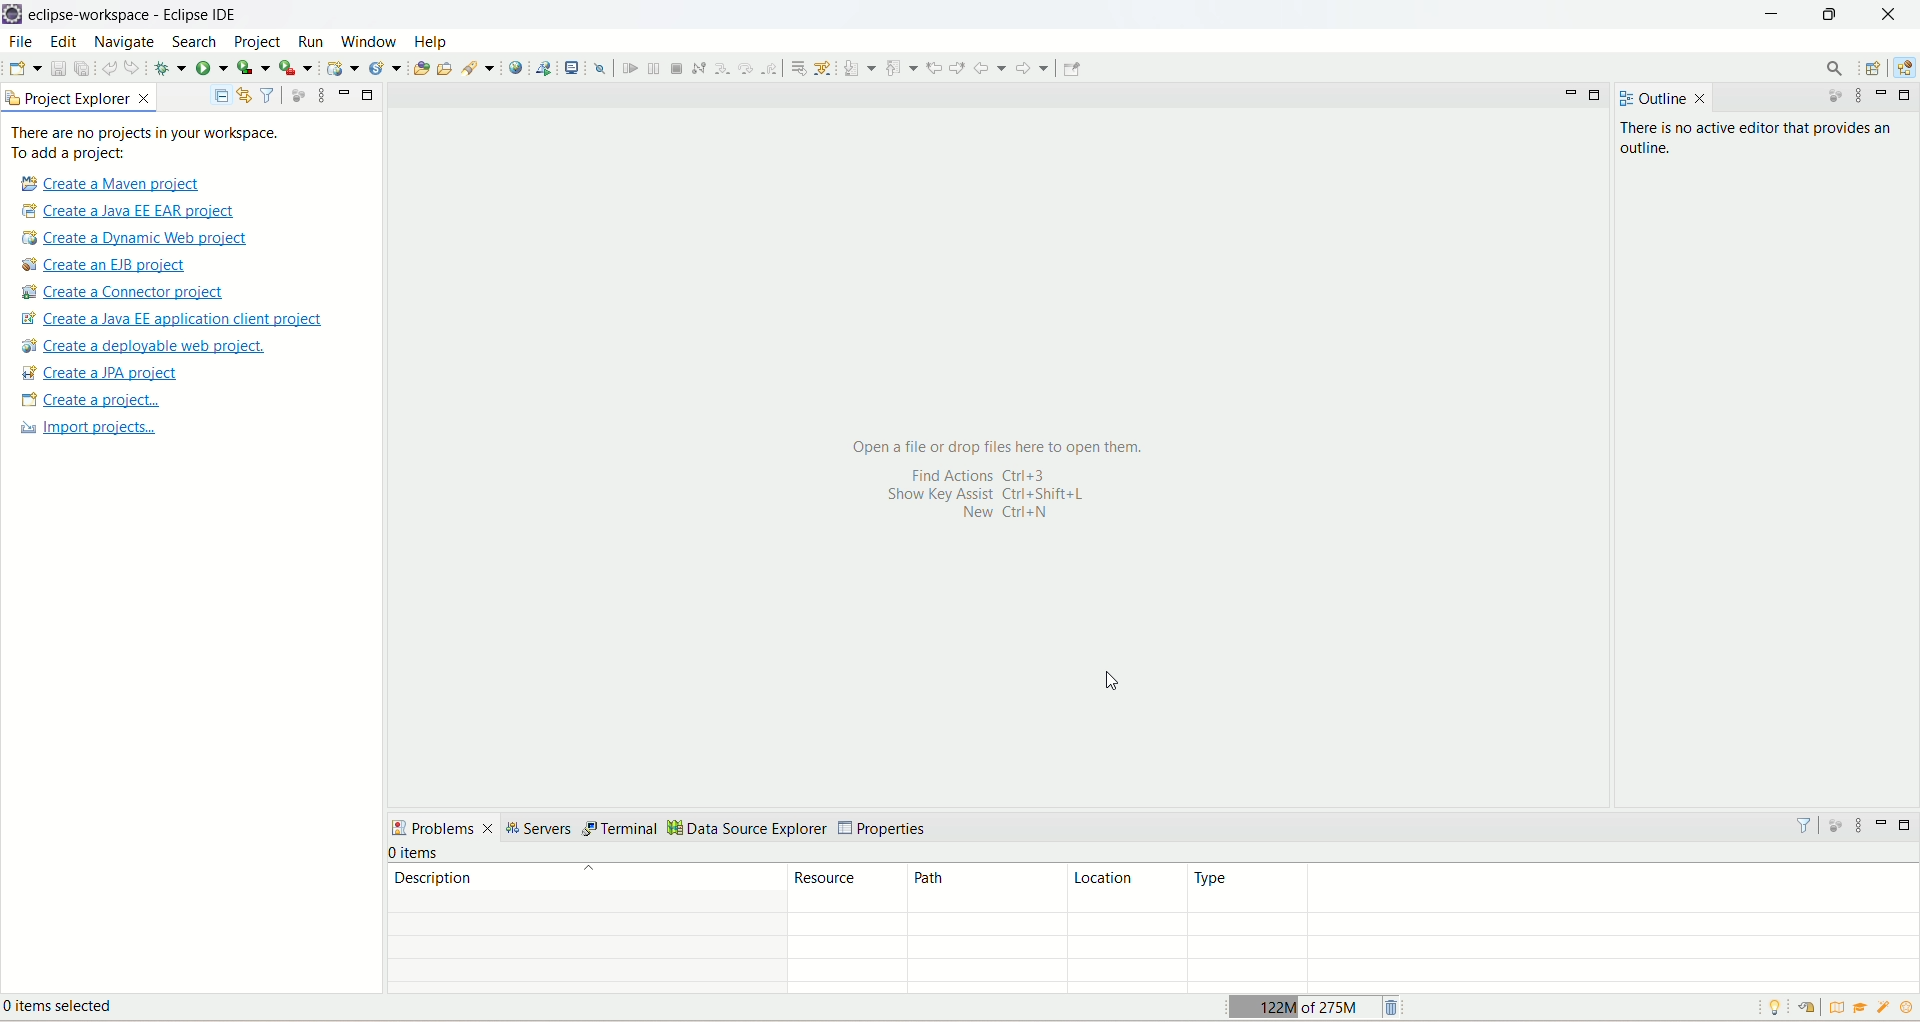 The image size is (1920, 1022). Describe the element at coordinates (744, 68) in the screenshot. I see `step over` at that location.